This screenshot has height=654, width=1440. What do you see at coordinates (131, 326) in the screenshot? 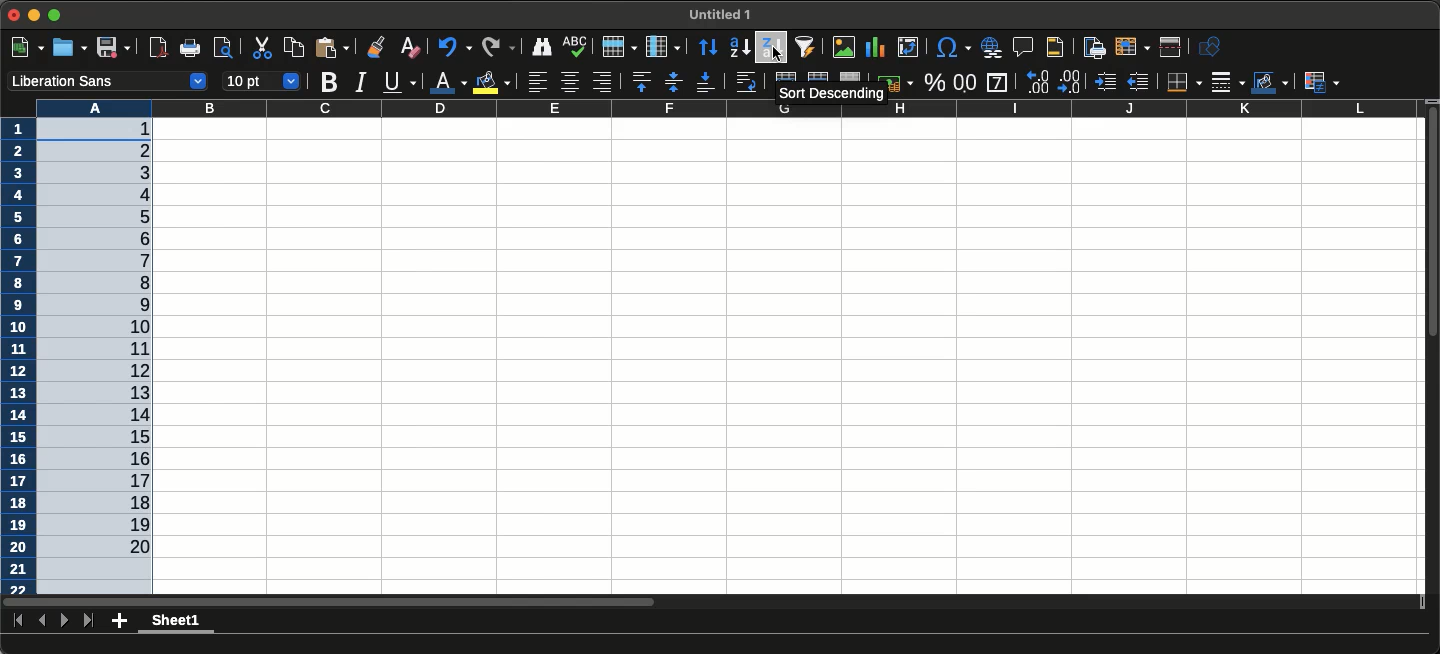
I see `10` at bounding box center [131, 326].